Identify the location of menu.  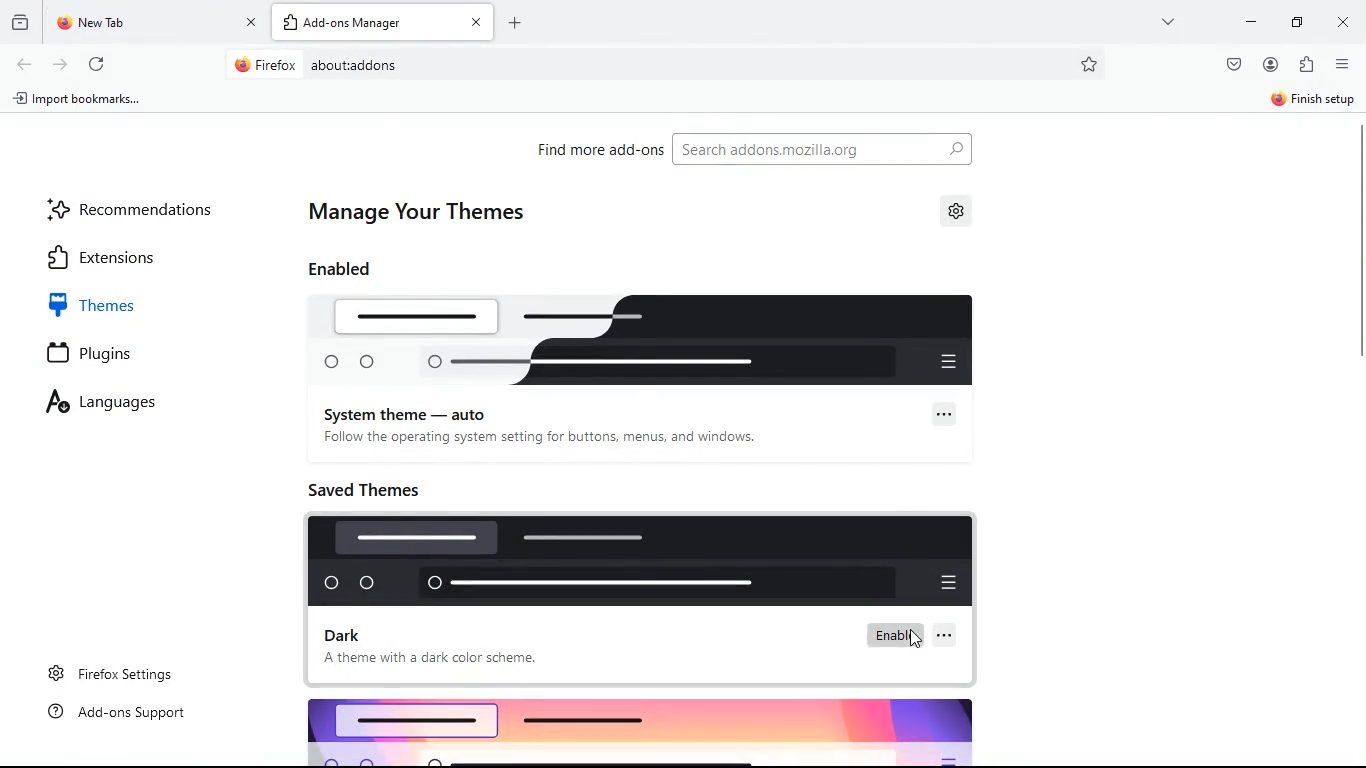
(1341, 64).